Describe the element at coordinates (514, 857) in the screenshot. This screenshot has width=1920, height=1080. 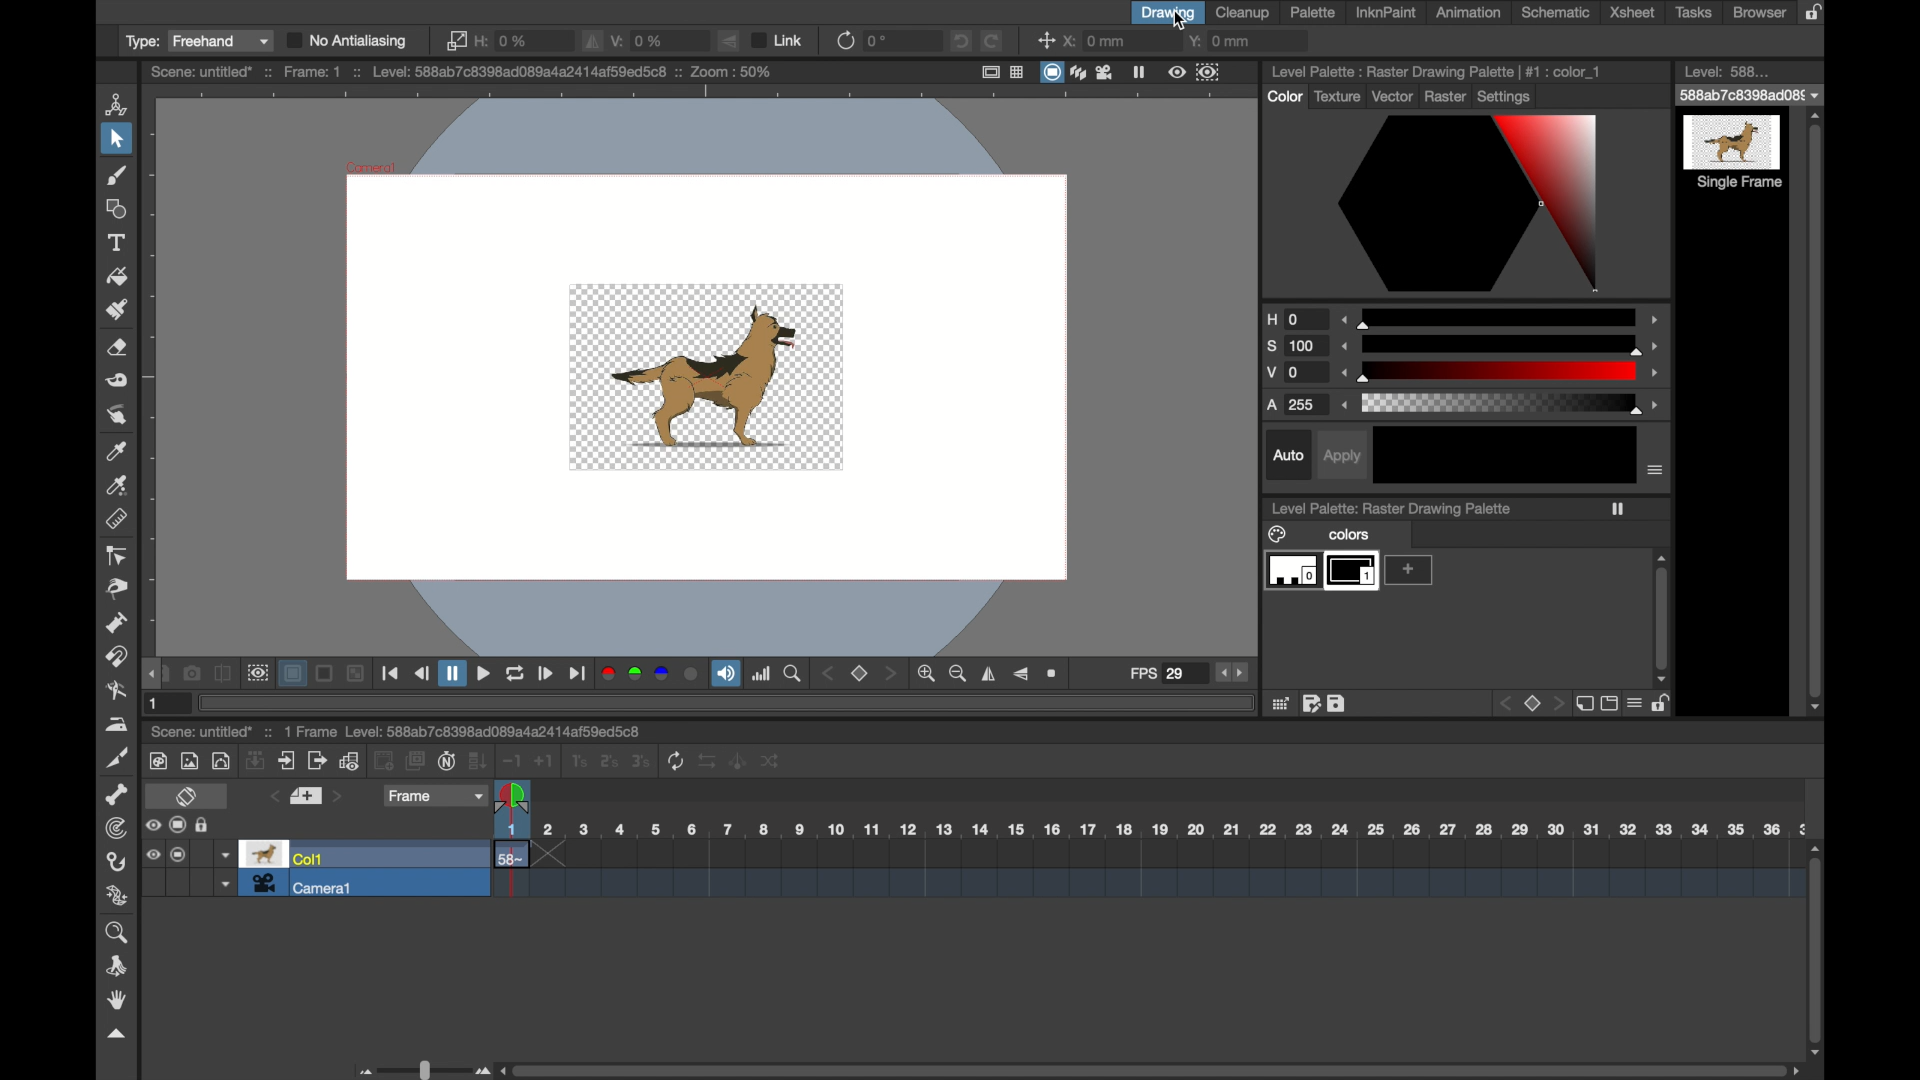
I see `58` at that location.